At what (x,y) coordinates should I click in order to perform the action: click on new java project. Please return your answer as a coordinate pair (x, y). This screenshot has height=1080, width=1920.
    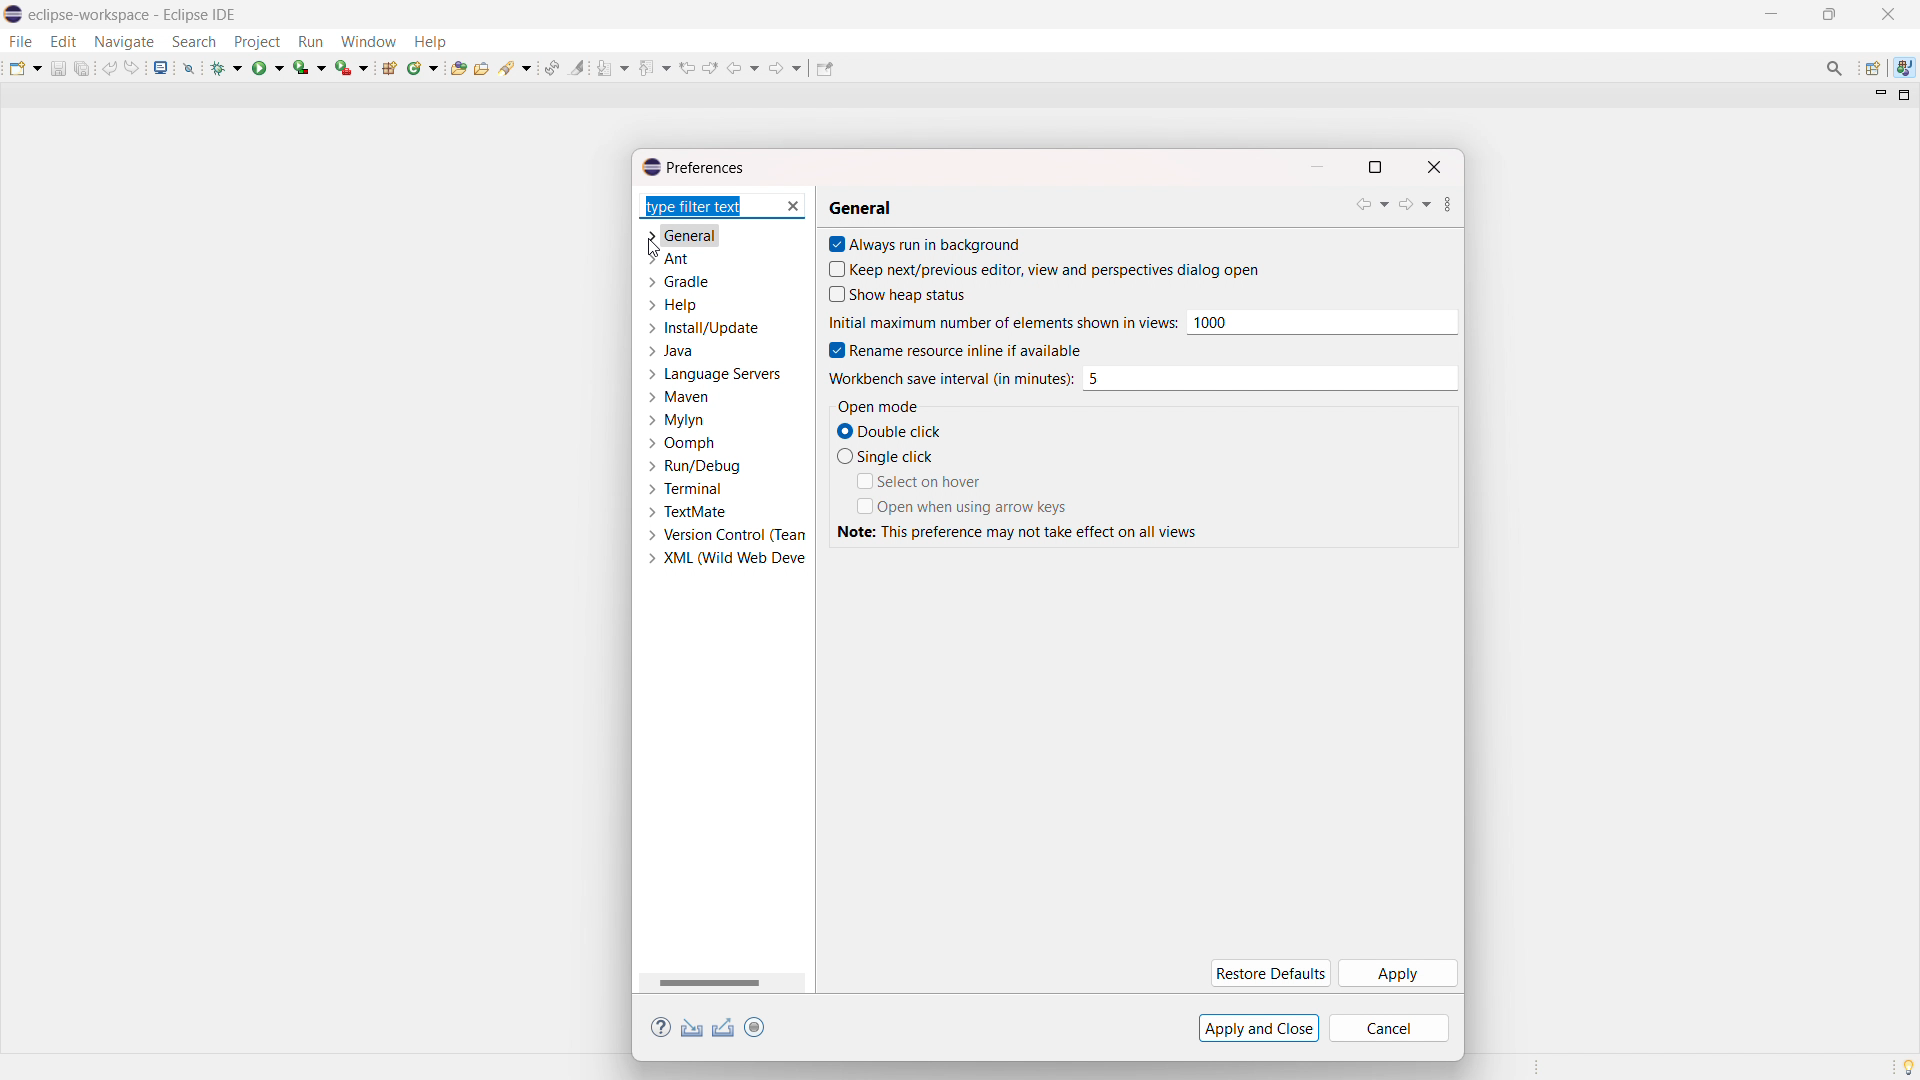
    Looking at the image, I should click on (391, 68).